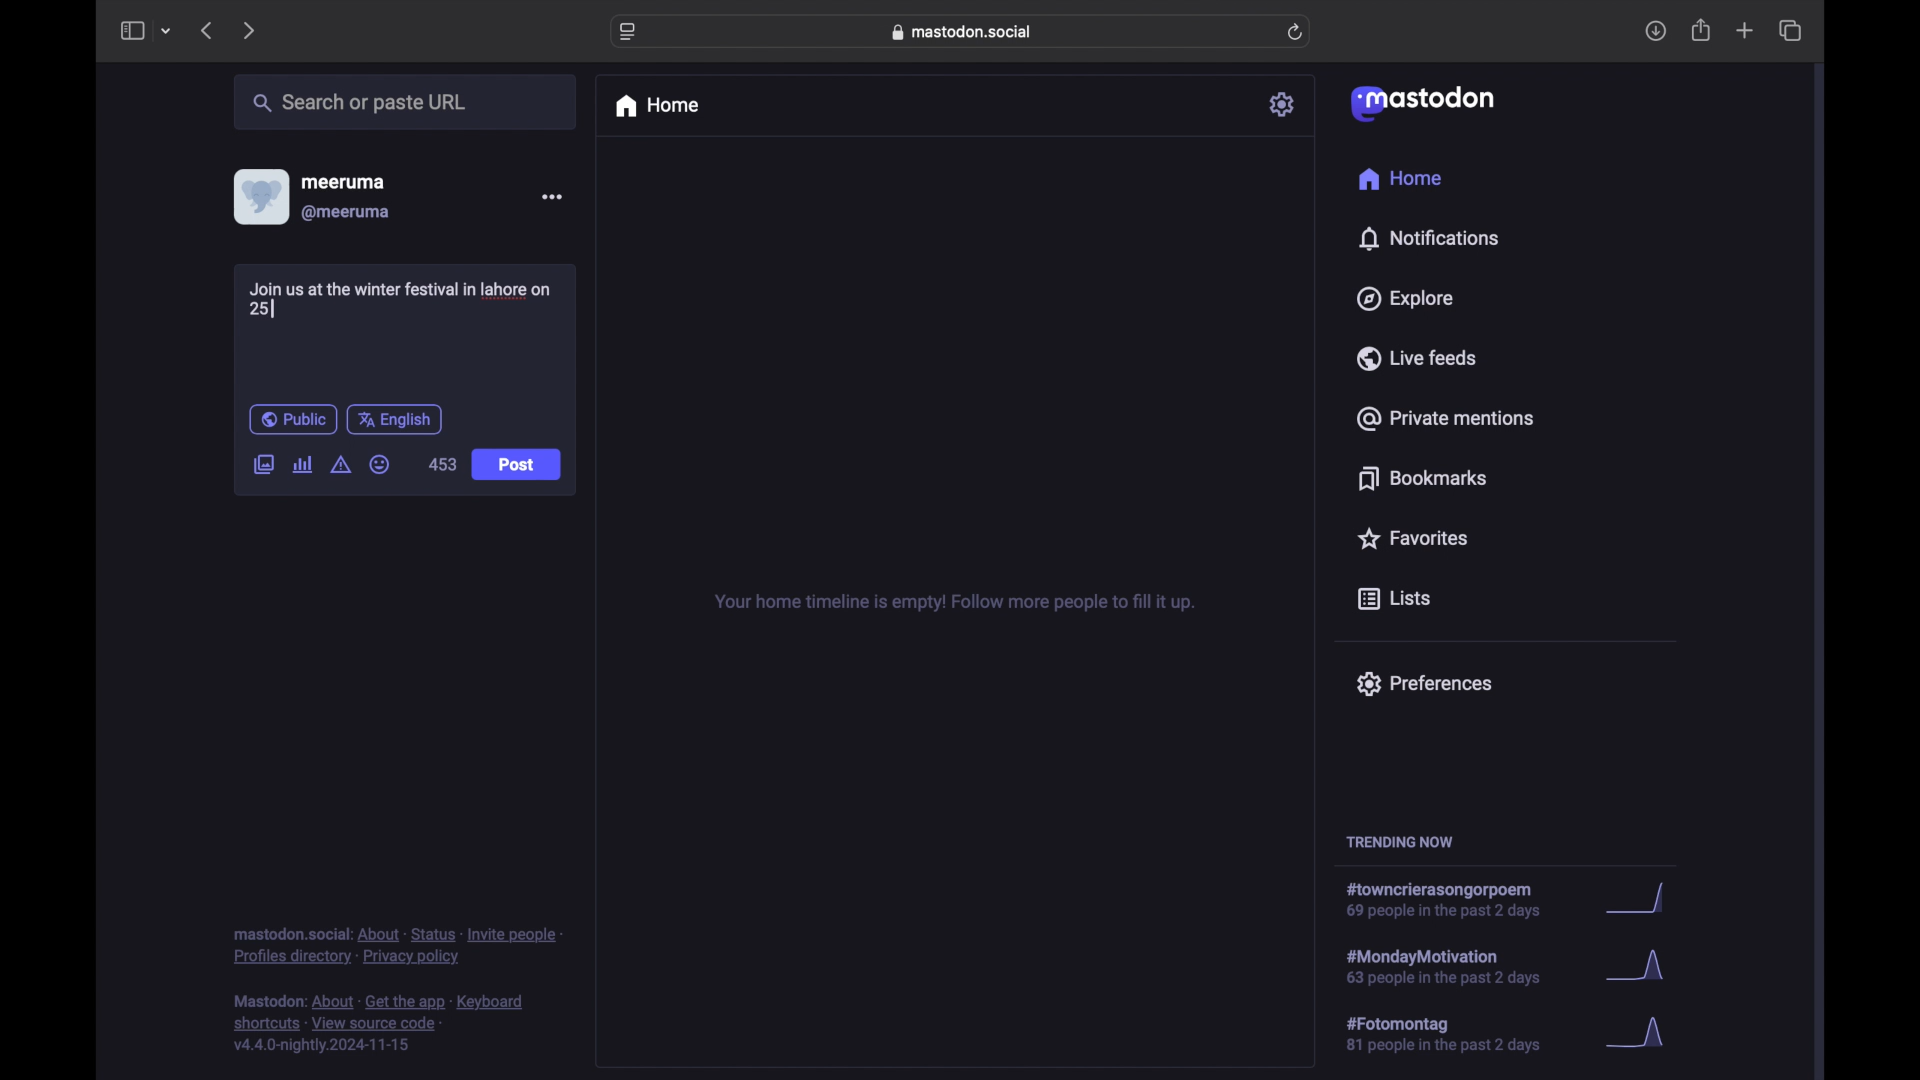 The height and width of the screenshot is (1080, 1920). What do you see at coordinates (966, 31) in the screenshot?
I see `web address` at bounding box center [966, 31].